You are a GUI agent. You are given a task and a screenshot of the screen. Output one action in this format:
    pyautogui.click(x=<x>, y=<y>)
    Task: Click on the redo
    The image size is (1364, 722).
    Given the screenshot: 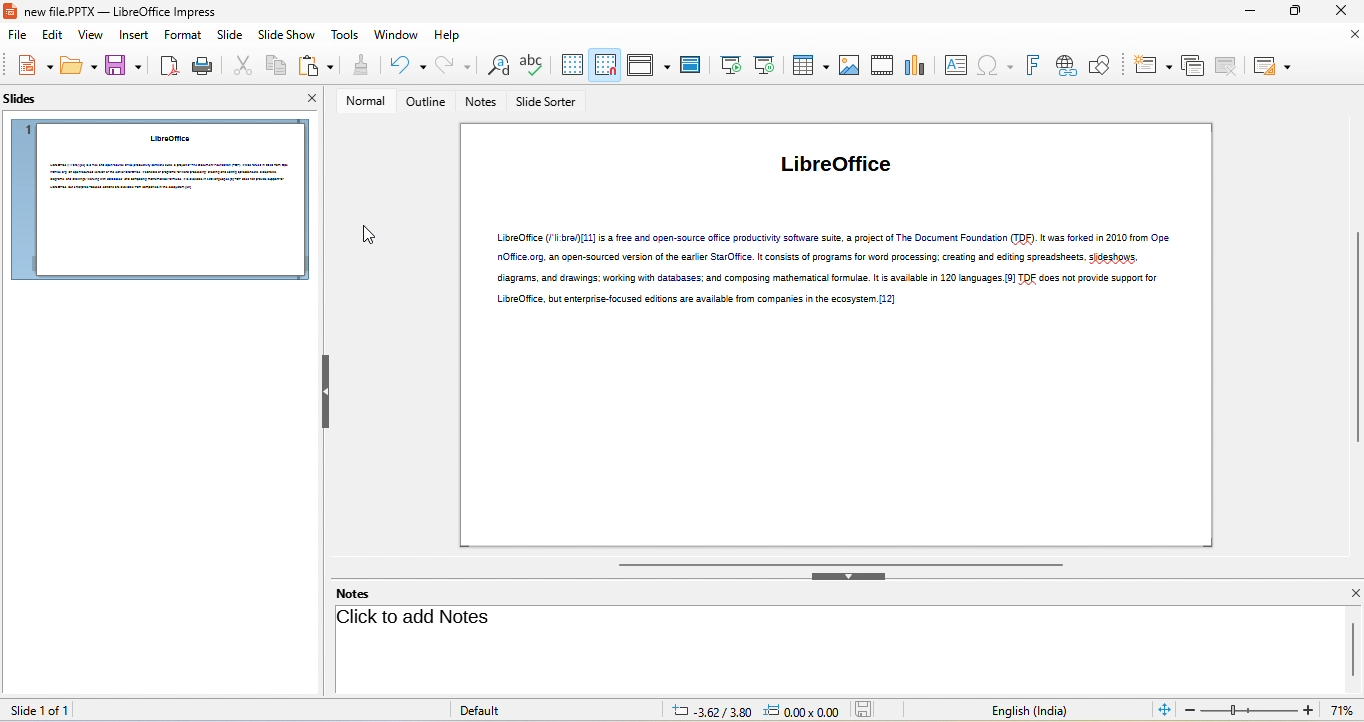 What is the action you would take?
    pyautogui.click(x=455, y=67)
    